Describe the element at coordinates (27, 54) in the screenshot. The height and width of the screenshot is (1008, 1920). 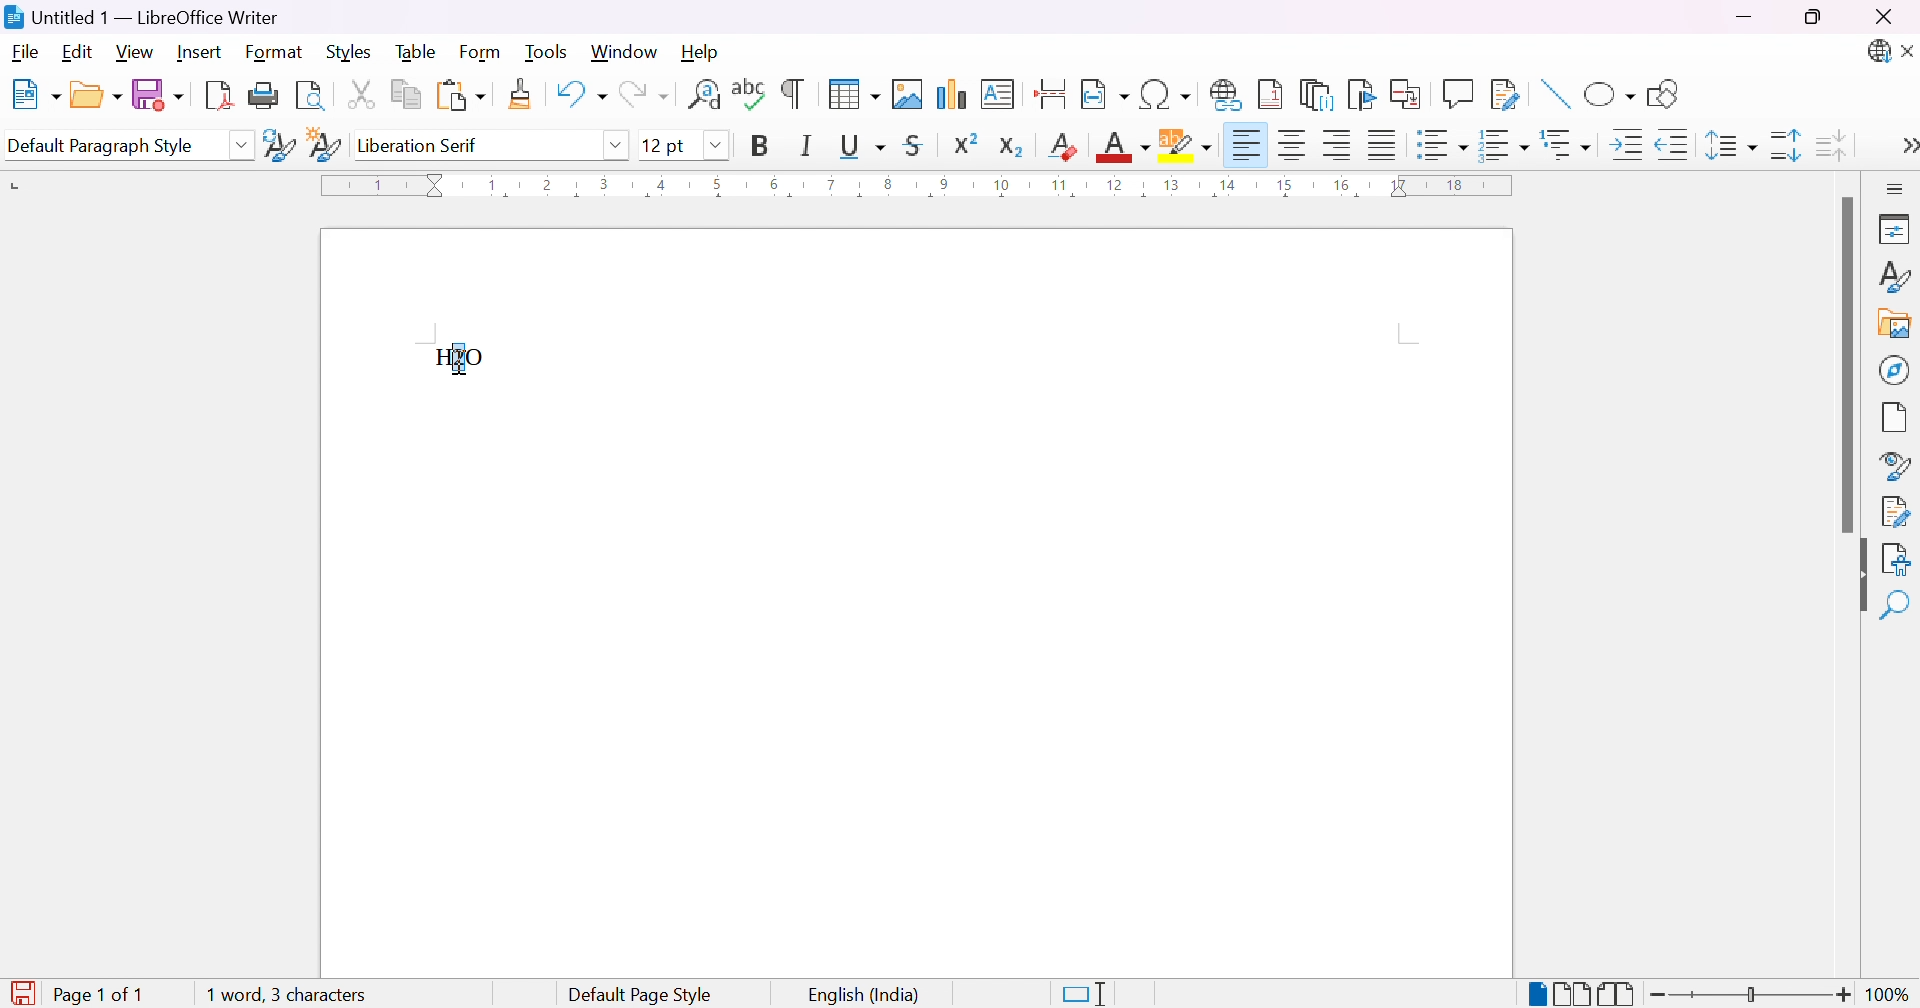
I see `File` at that location.